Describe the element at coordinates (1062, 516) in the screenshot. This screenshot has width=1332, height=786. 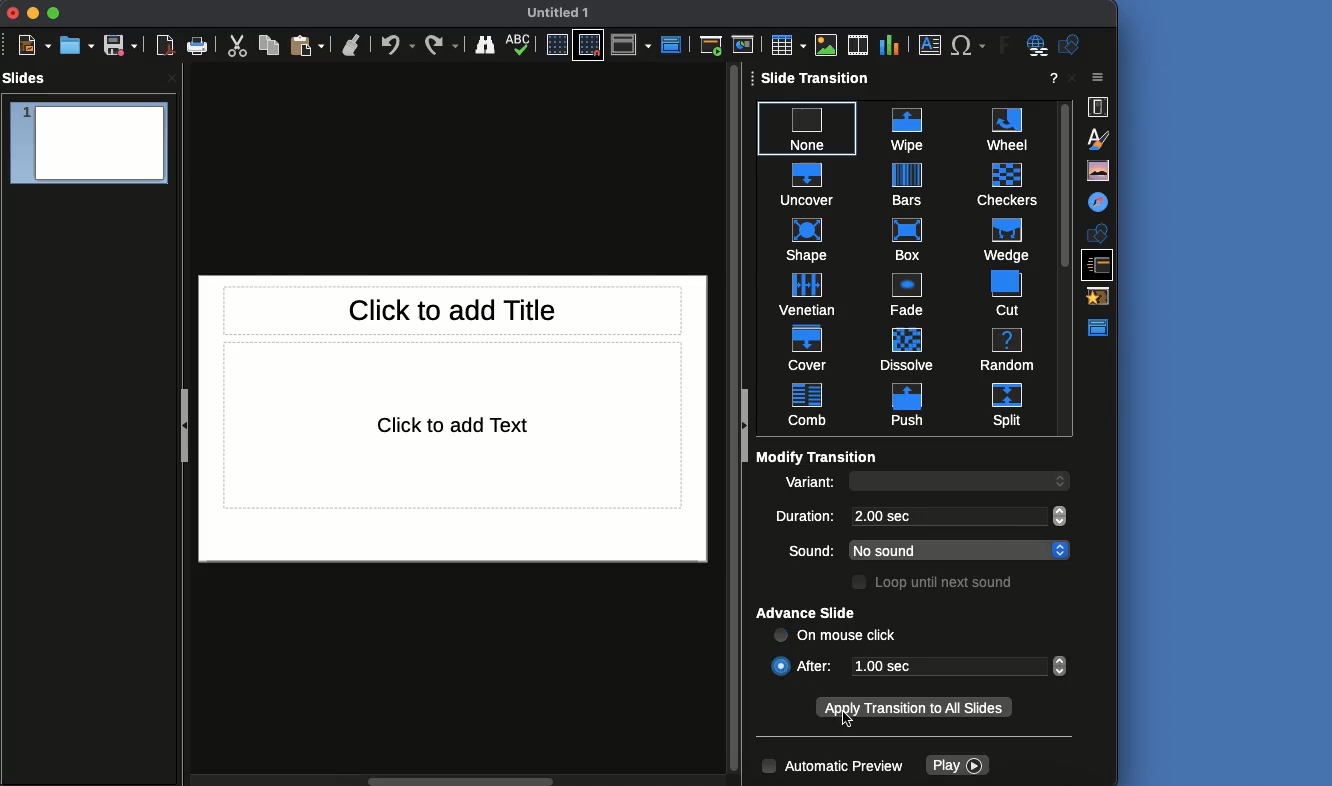
I see `scroll` at that location.